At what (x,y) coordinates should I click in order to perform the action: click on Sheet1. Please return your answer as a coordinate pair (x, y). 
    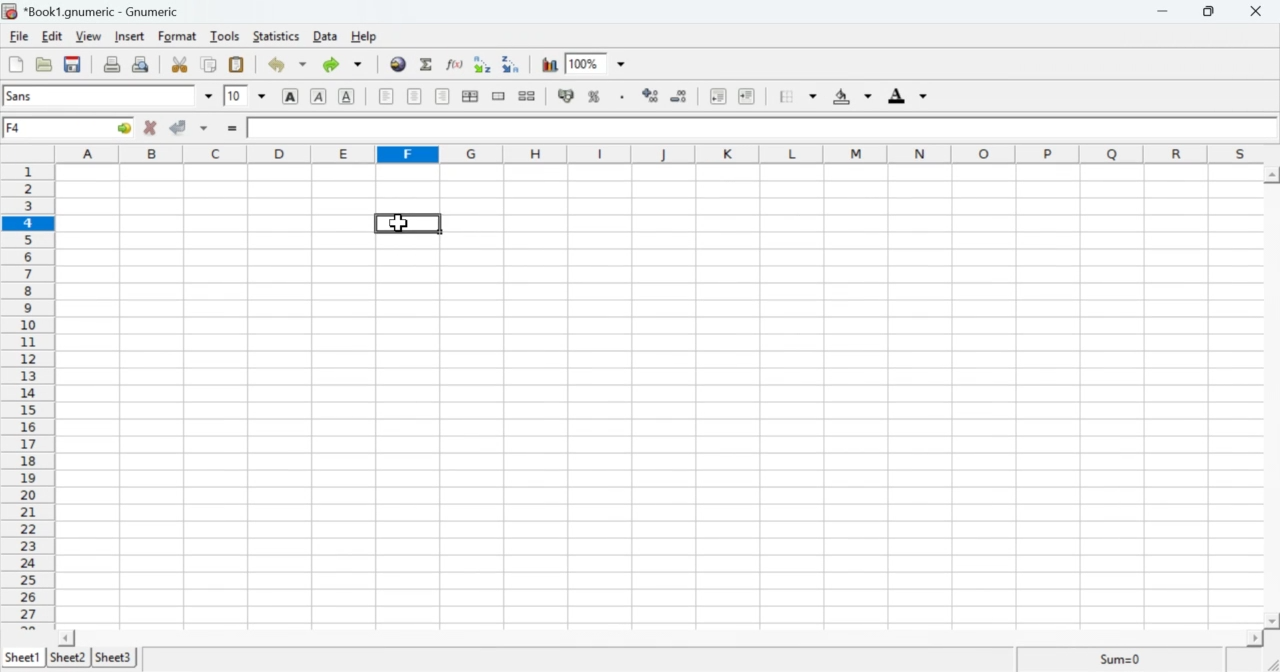
    Looking at the image, I should click on (23, 652).